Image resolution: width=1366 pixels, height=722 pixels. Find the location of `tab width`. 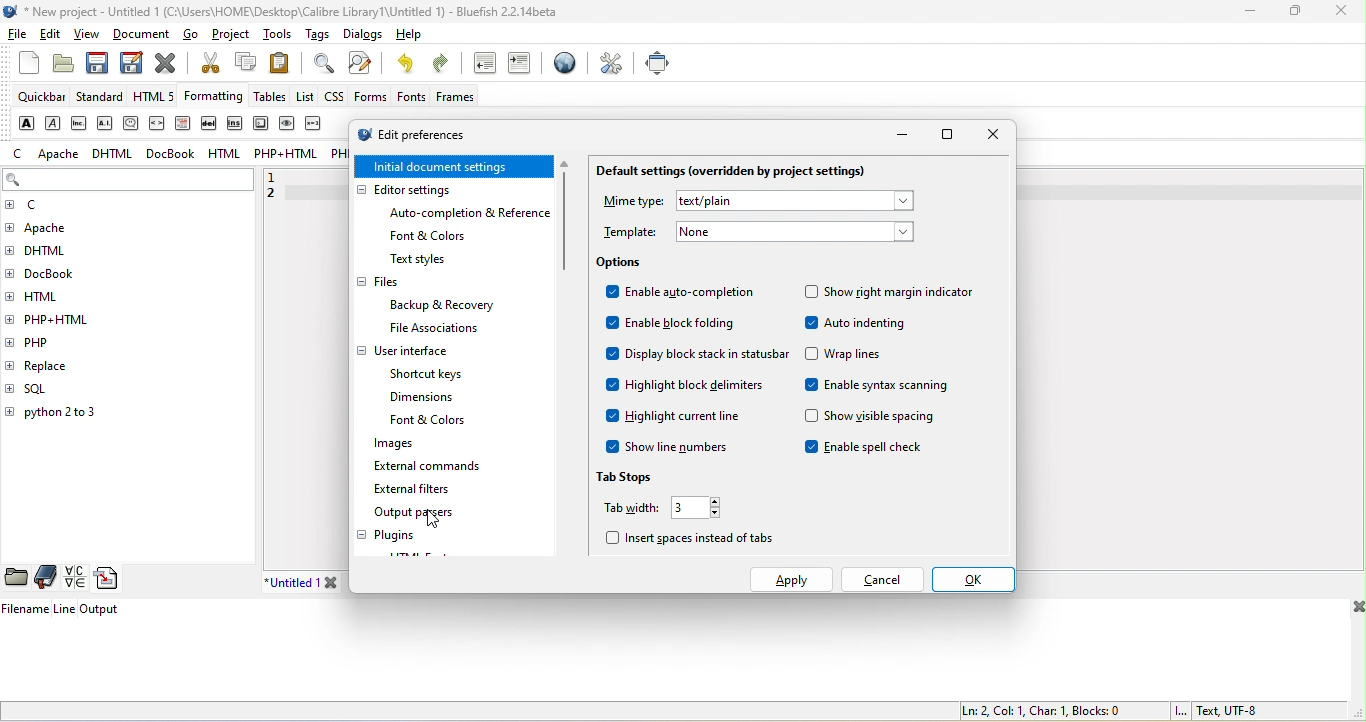

tab width is located at coordinates (660, 510).